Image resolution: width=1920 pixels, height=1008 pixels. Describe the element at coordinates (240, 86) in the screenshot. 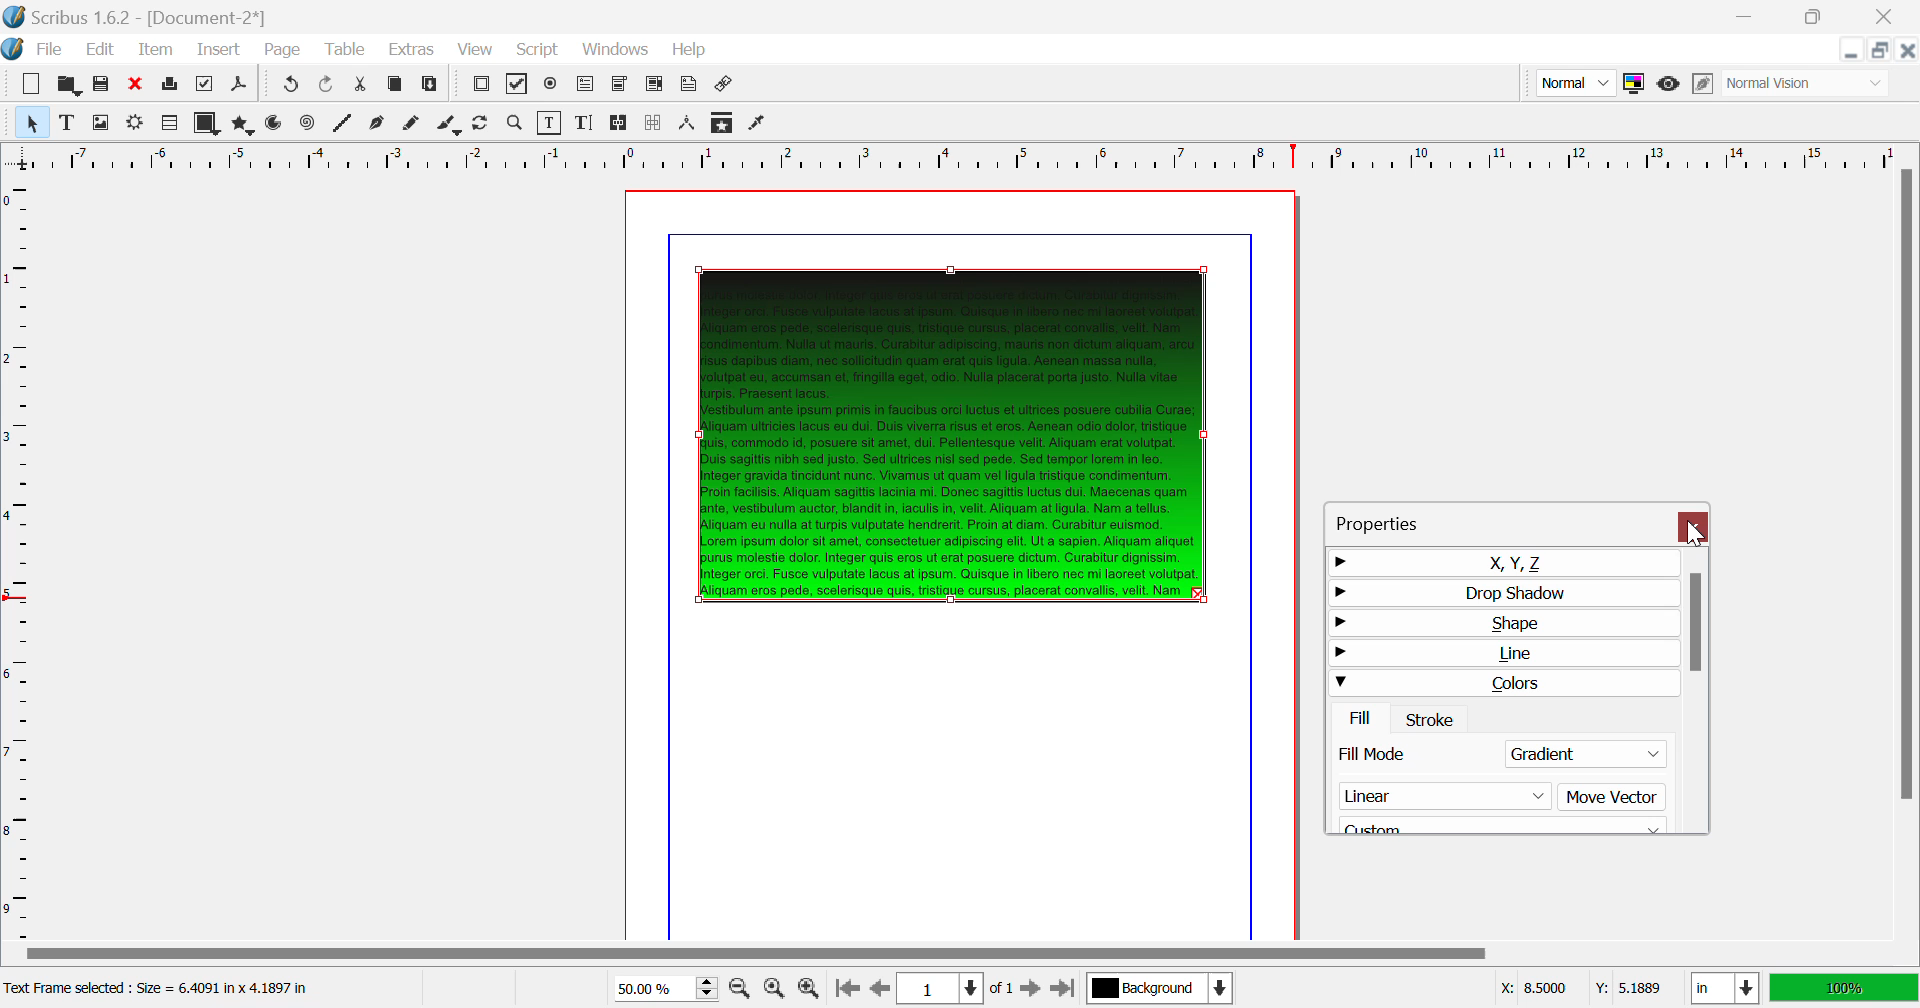

I see `Save as PDF` at that location.